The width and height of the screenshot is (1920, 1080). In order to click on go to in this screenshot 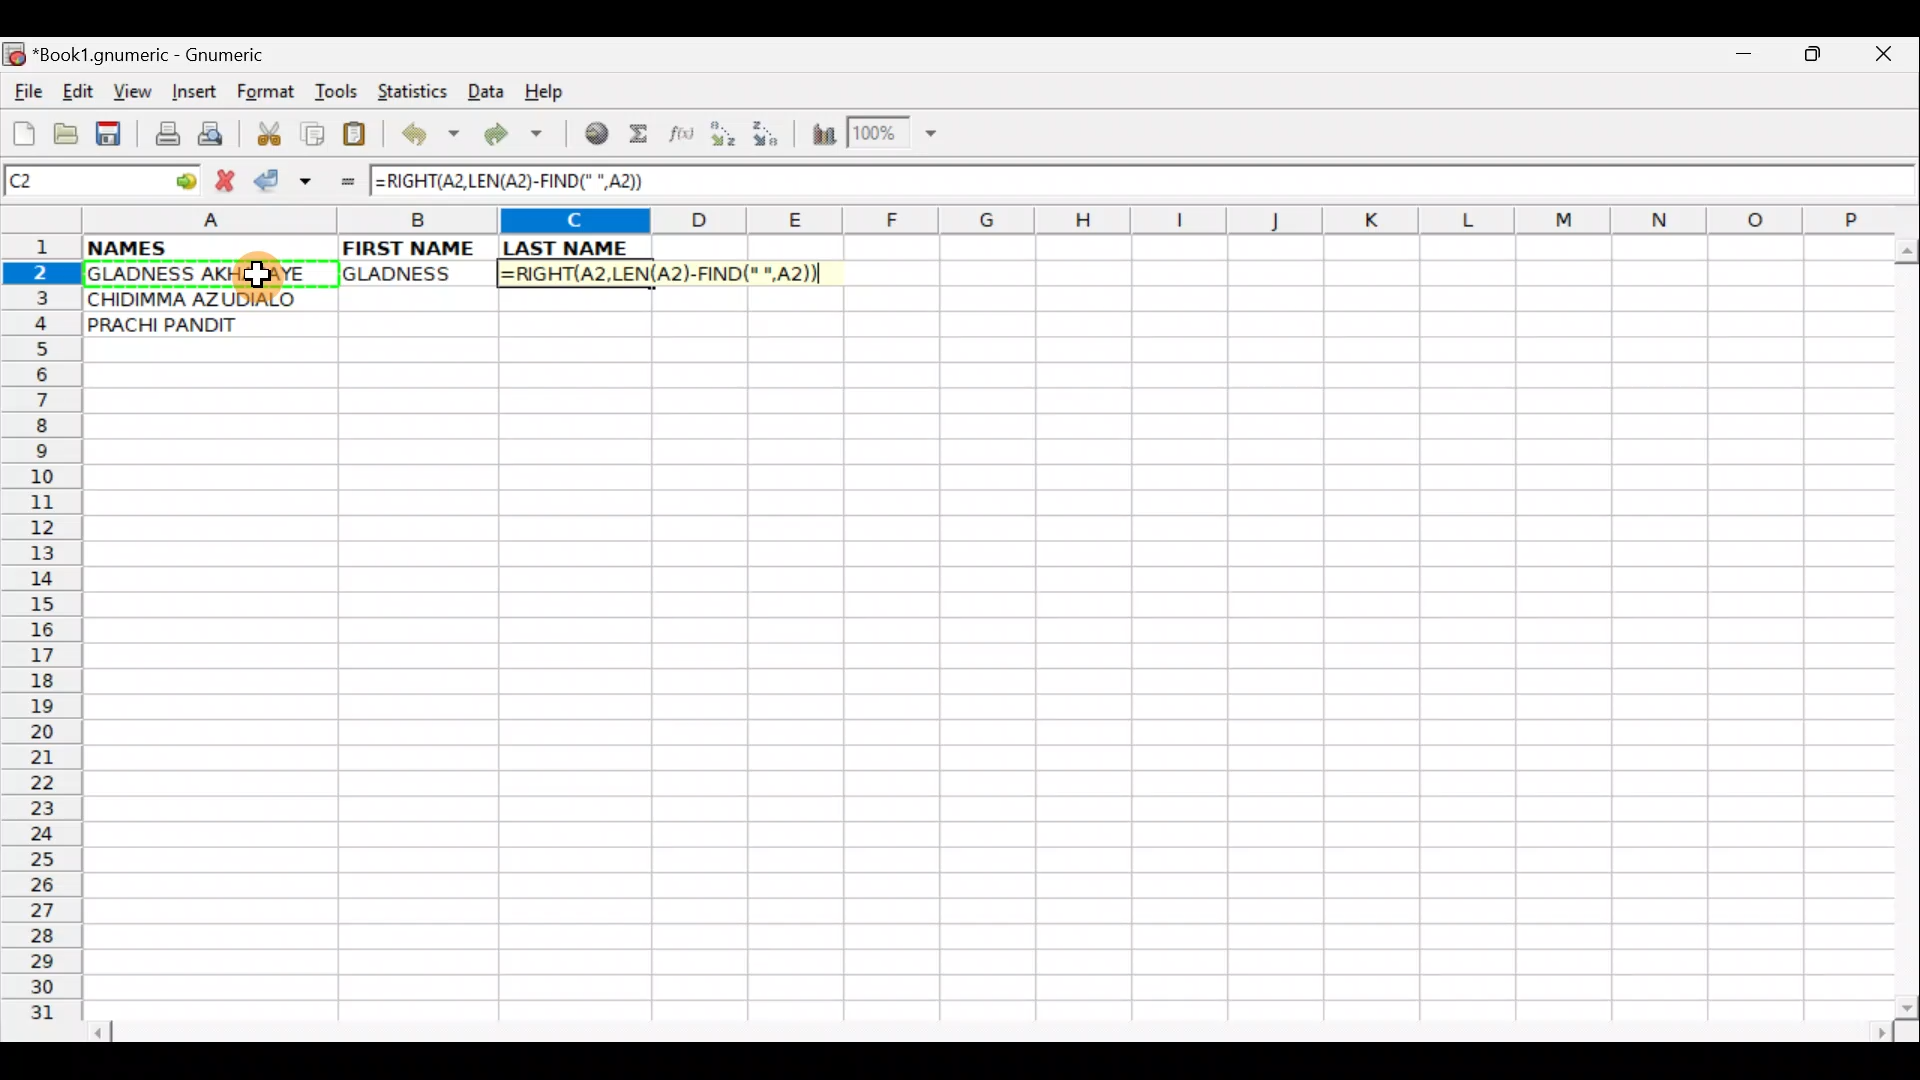, I will do `click(184, 178)`.